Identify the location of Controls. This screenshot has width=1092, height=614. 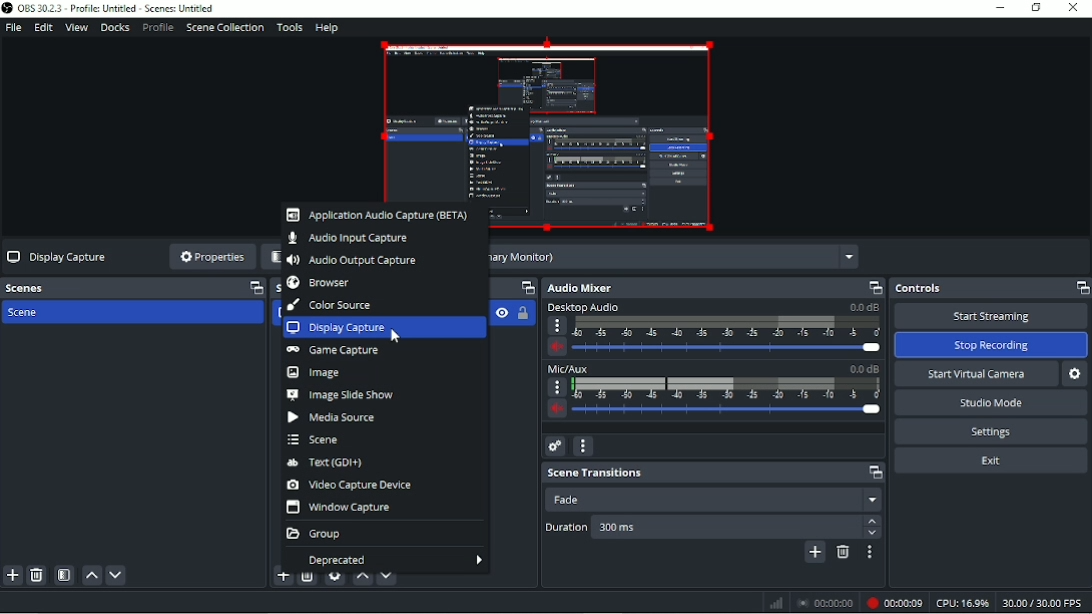
(990, 288).